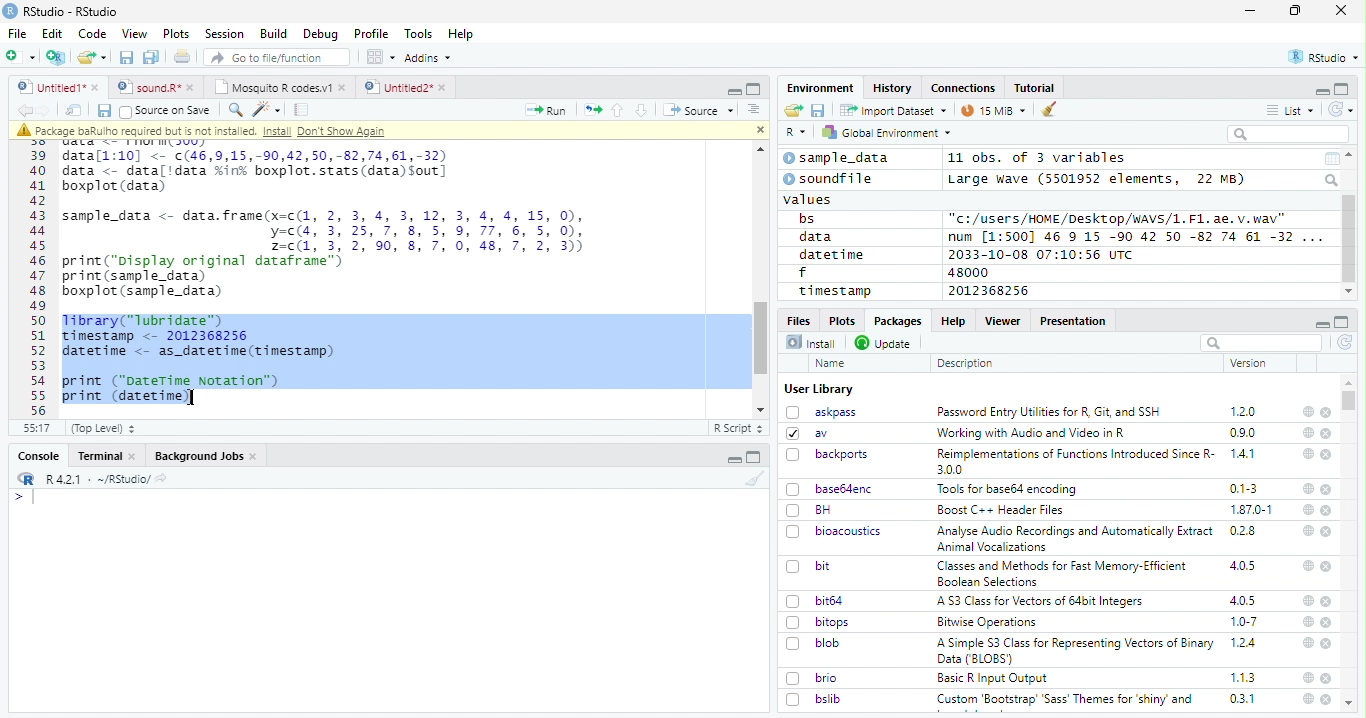  I want to click on 4.0.5, so click(1242, 566).